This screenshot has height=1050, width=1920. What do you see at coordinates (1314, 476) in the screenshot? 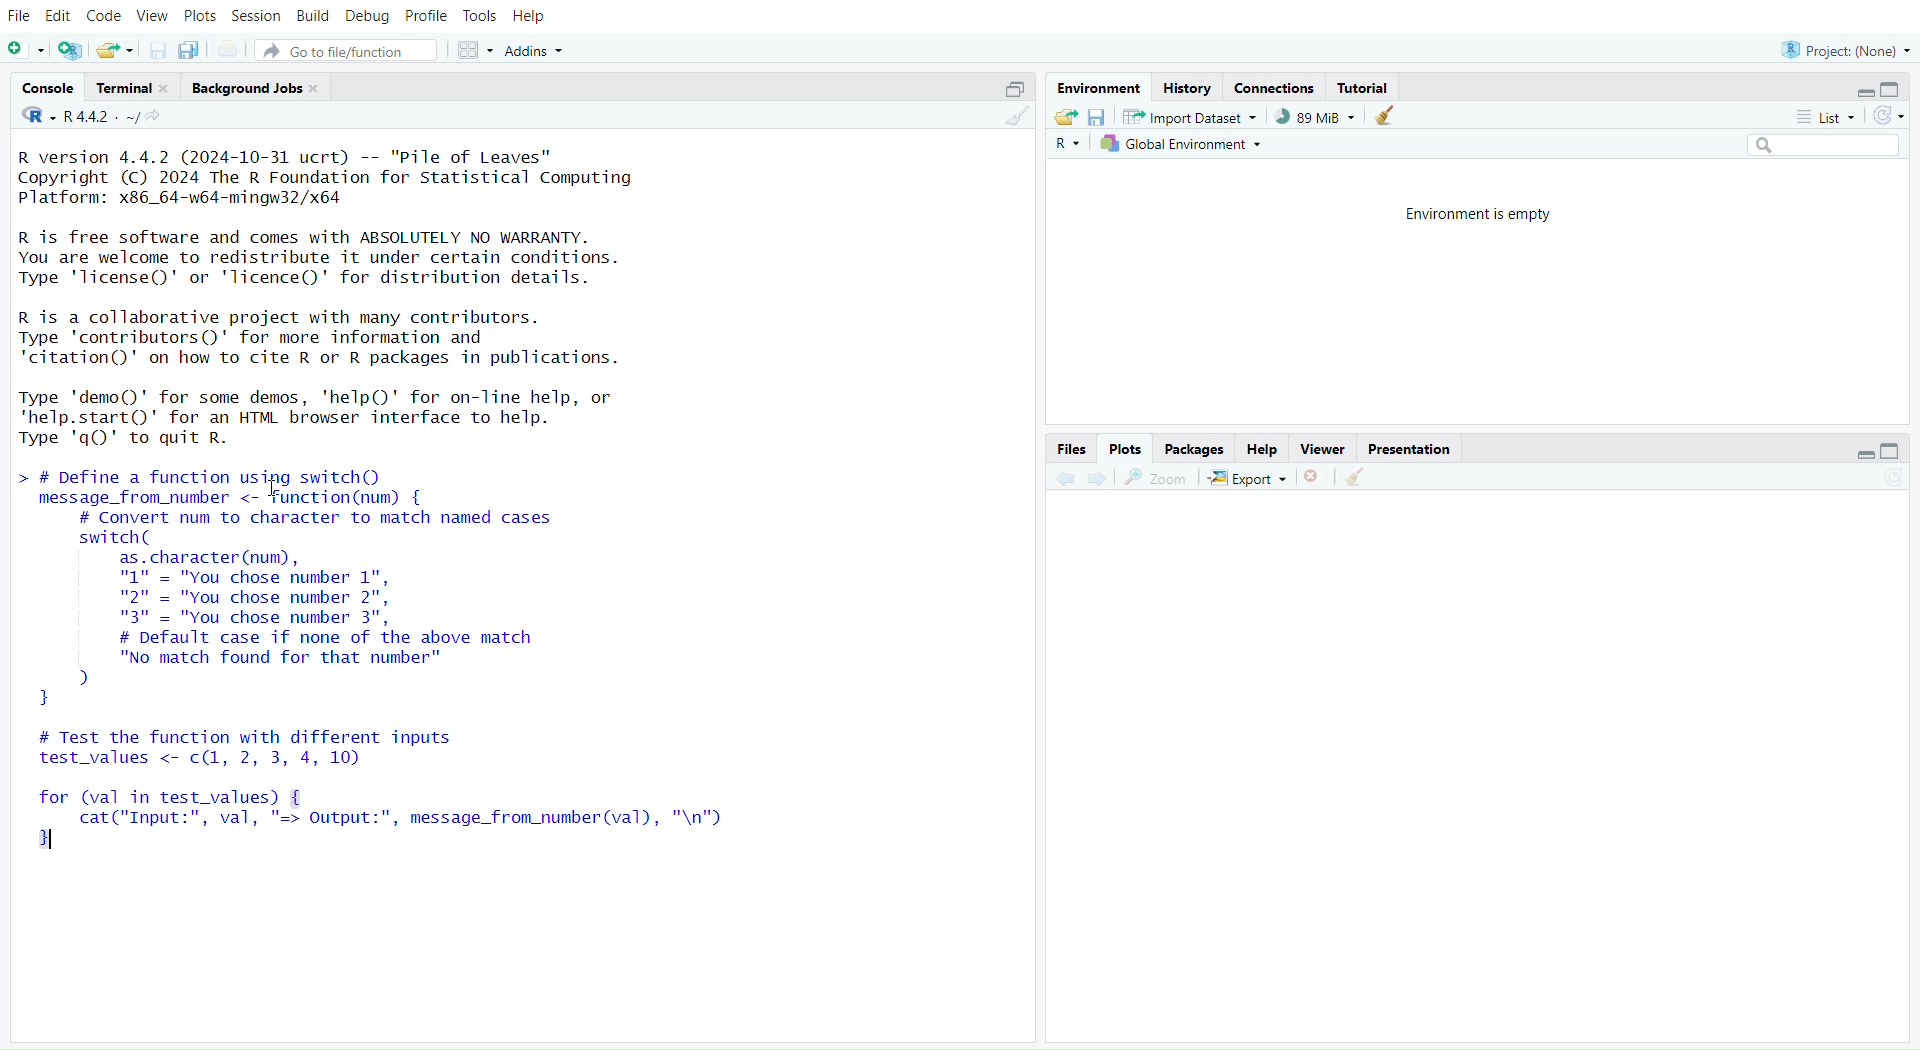
I see `Close` at bounding box center [1314, 476].